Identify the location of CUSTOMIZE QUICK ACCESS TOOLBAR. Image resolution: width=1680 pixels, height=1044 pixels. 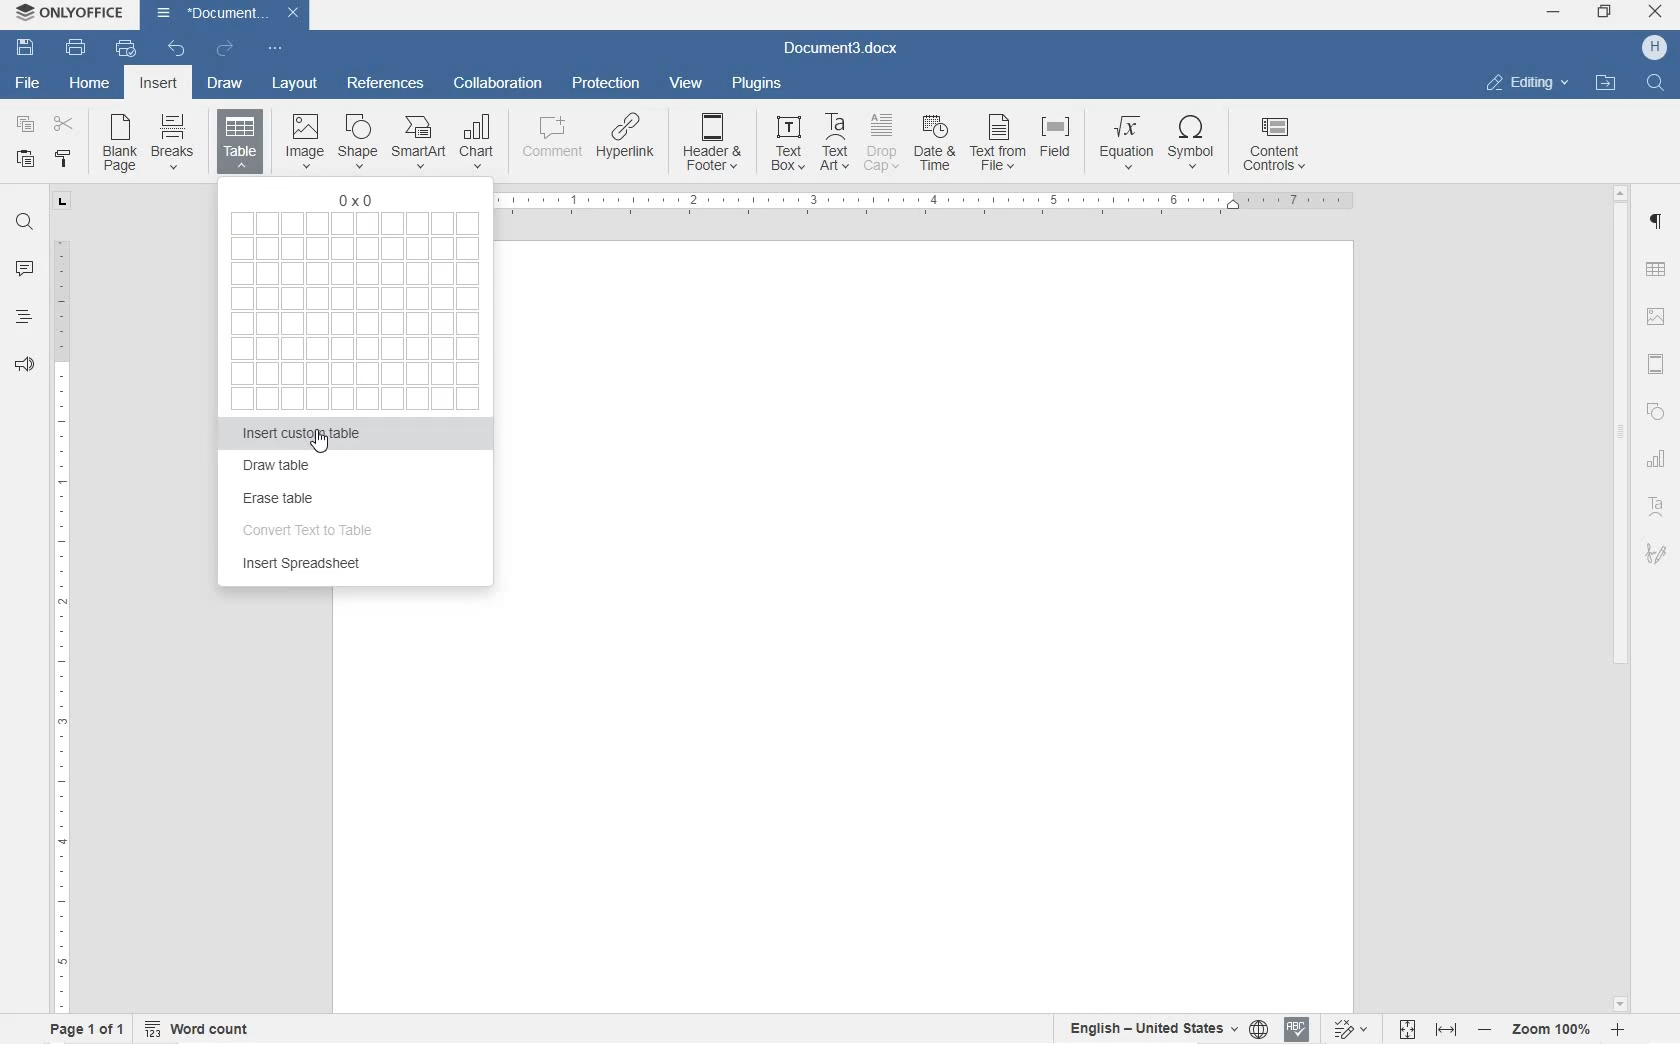
(273, 48).